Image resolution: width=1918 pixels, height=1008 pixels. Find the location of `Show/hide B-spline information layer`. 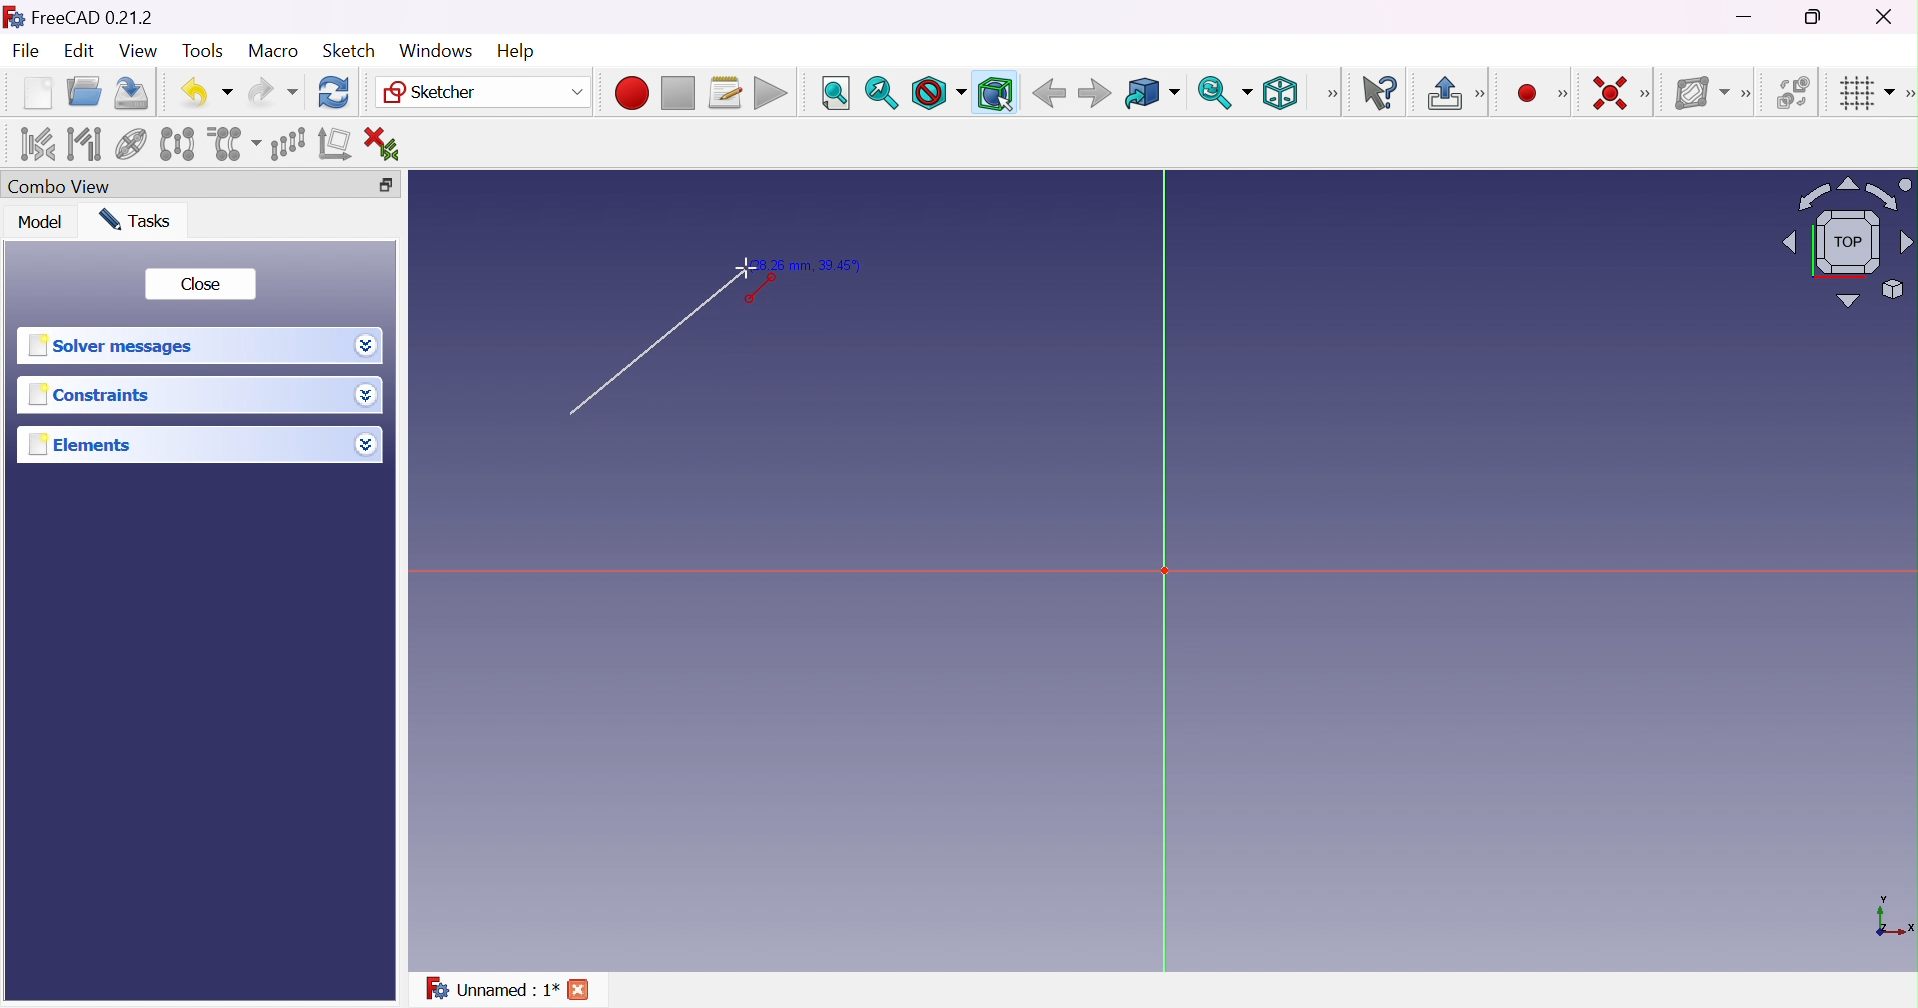

Show/hide B-spline information layer is located at coordinates (1703, 93).